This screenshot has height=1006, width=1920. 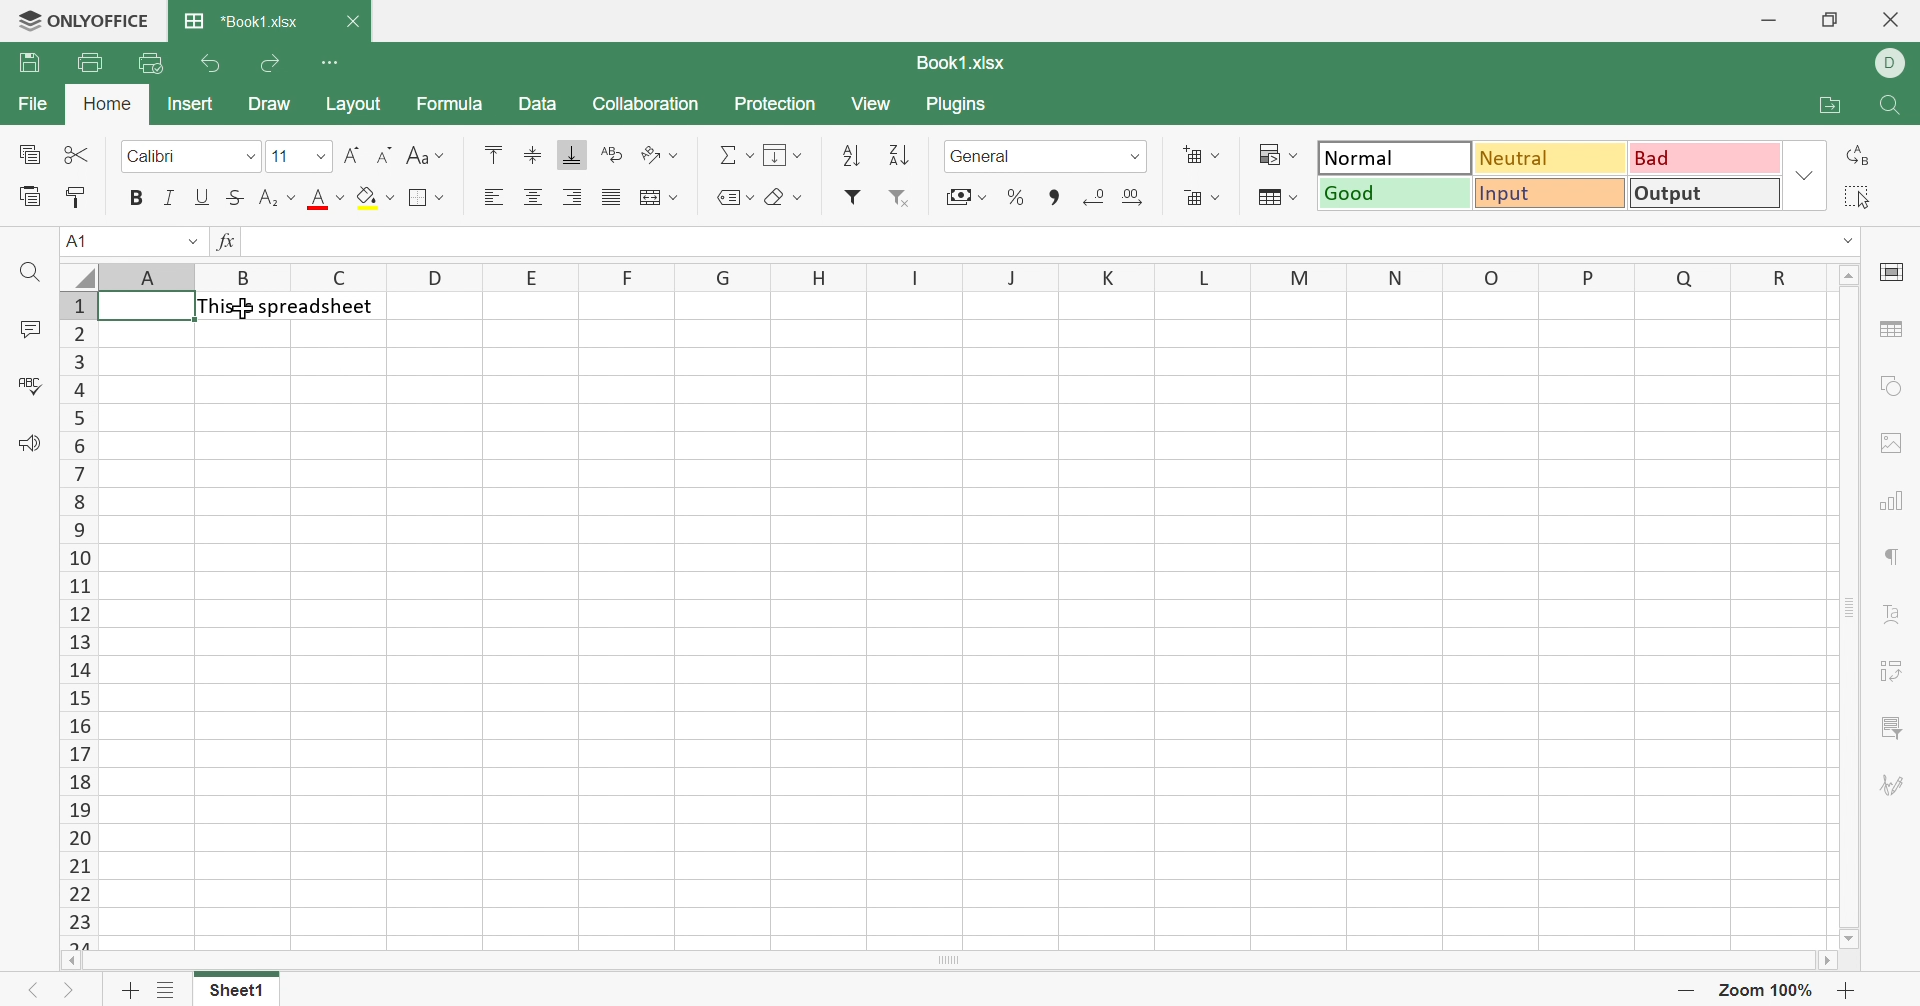 What do you see at coordinates (28, 61) in the screenshot?
I see `Save` at bounding box center [28, 61].